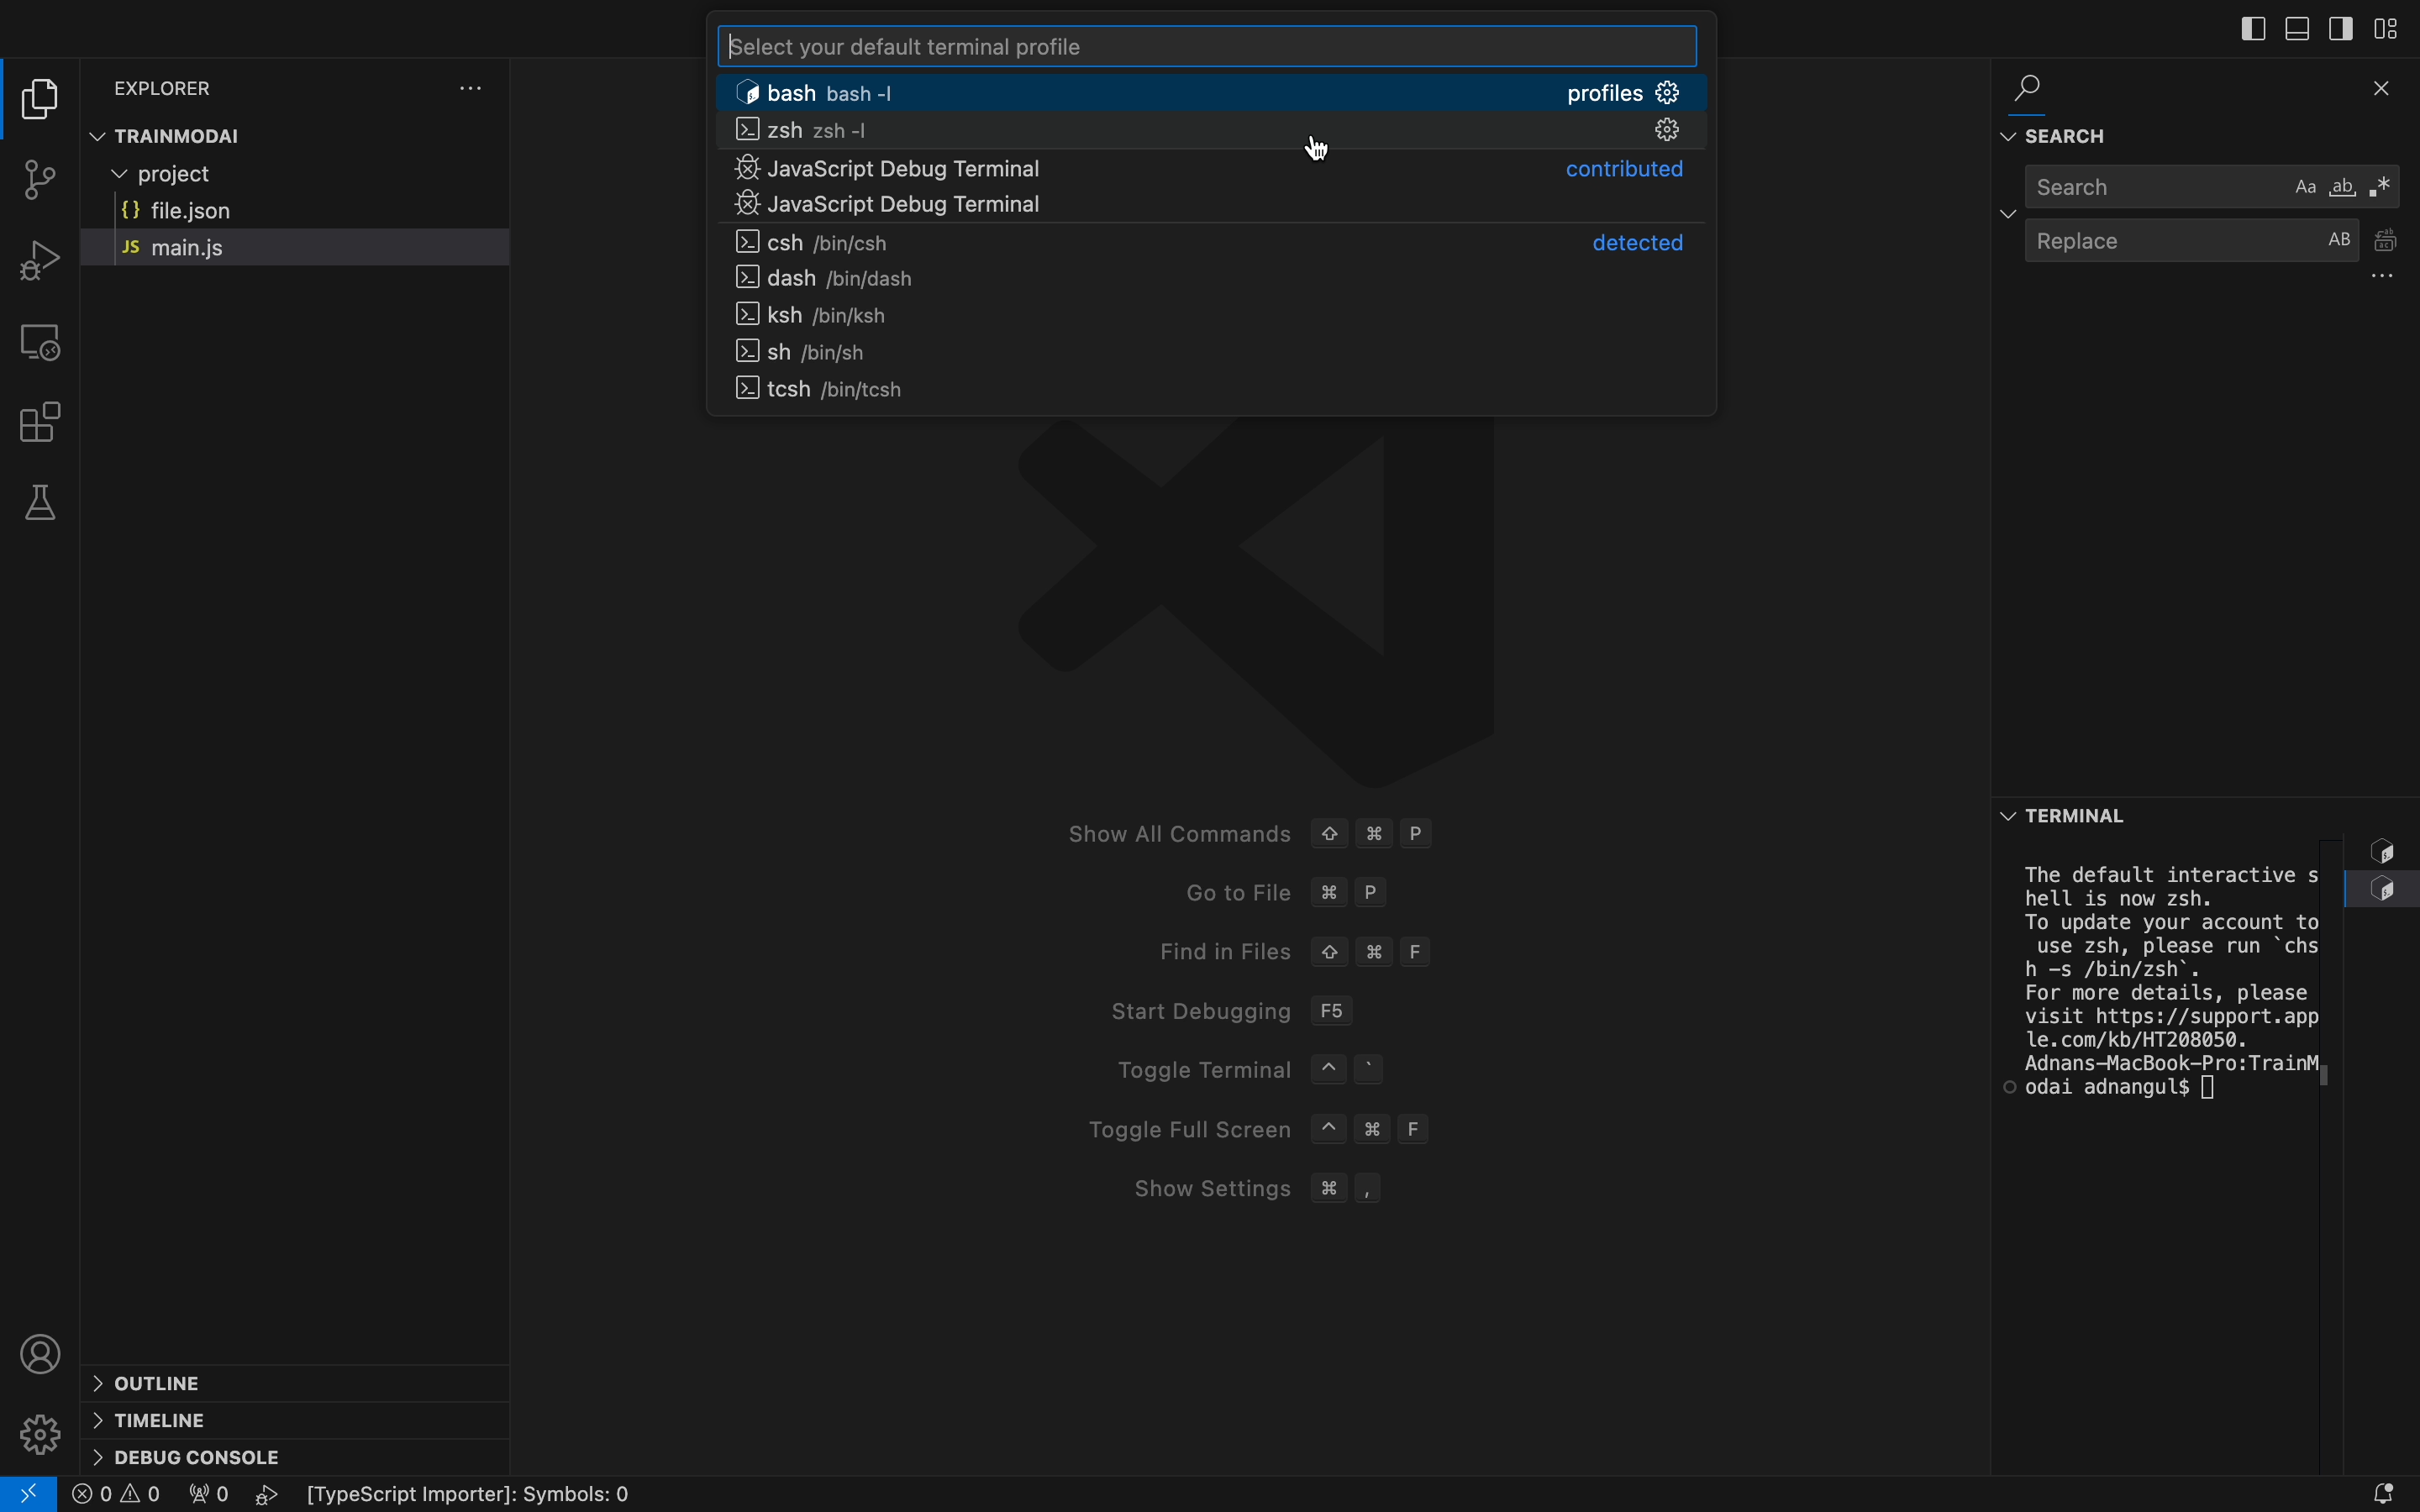 The image size is (2420, 1512). What do you see at coordinates (2194, 251) in the screenshot?
I see `replace` at bounding box center [2194, 251].